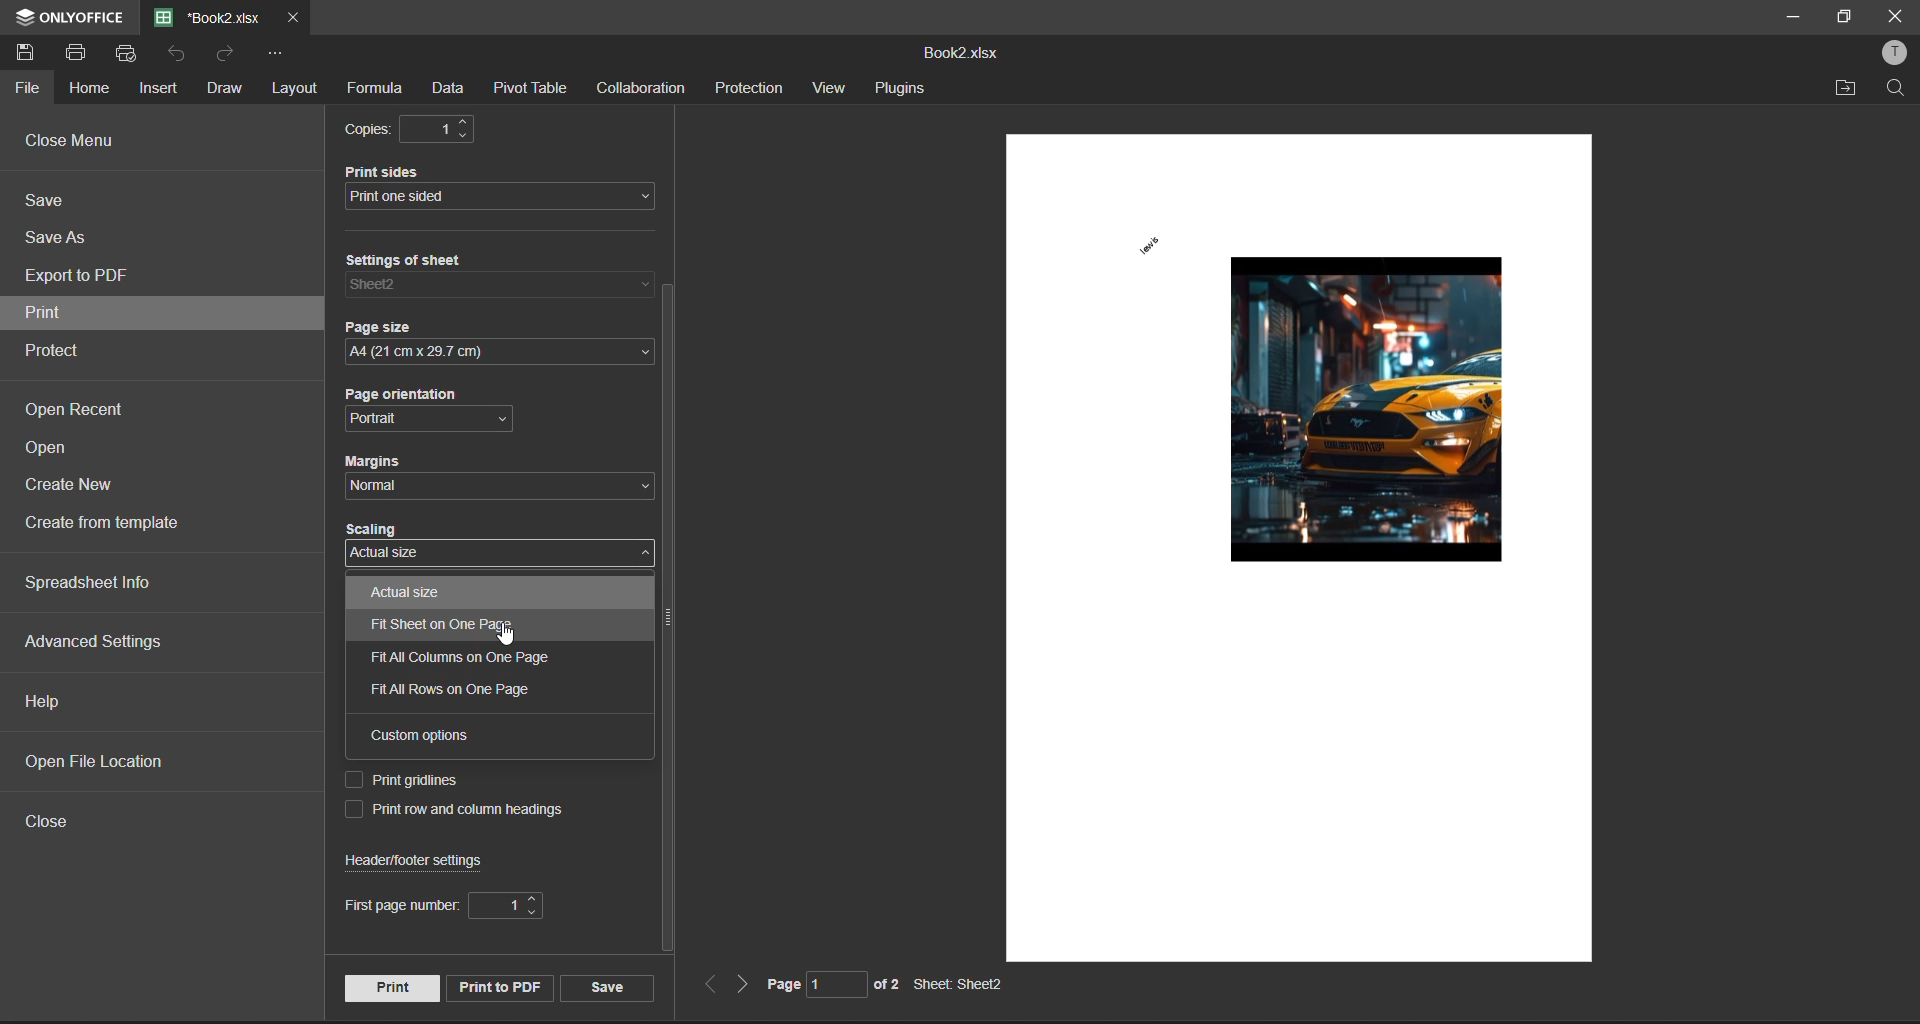  What do you see at coordinates (370, 130) in the screenshot?
I see `copies` at bounding box center [370, 130].